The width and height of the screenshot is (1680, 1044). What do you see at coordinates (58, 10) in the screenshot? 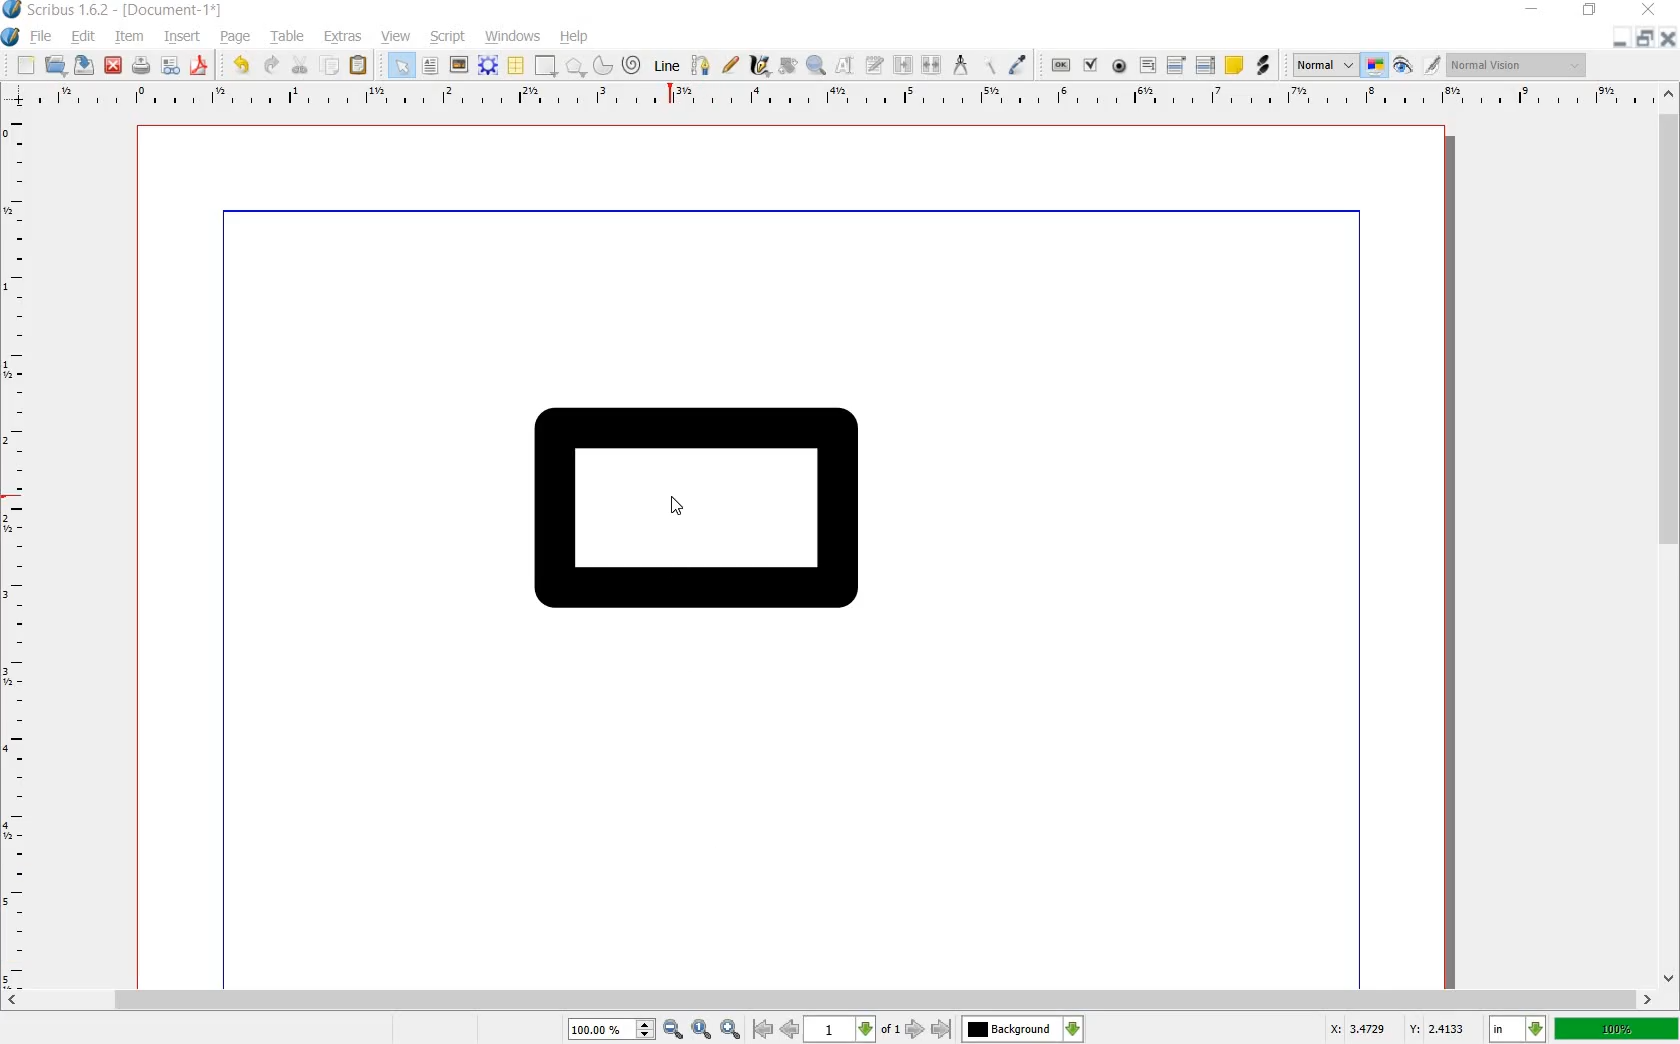
I see `Scribus 1.6.2 (application name)` at bounding box center [58, 10].